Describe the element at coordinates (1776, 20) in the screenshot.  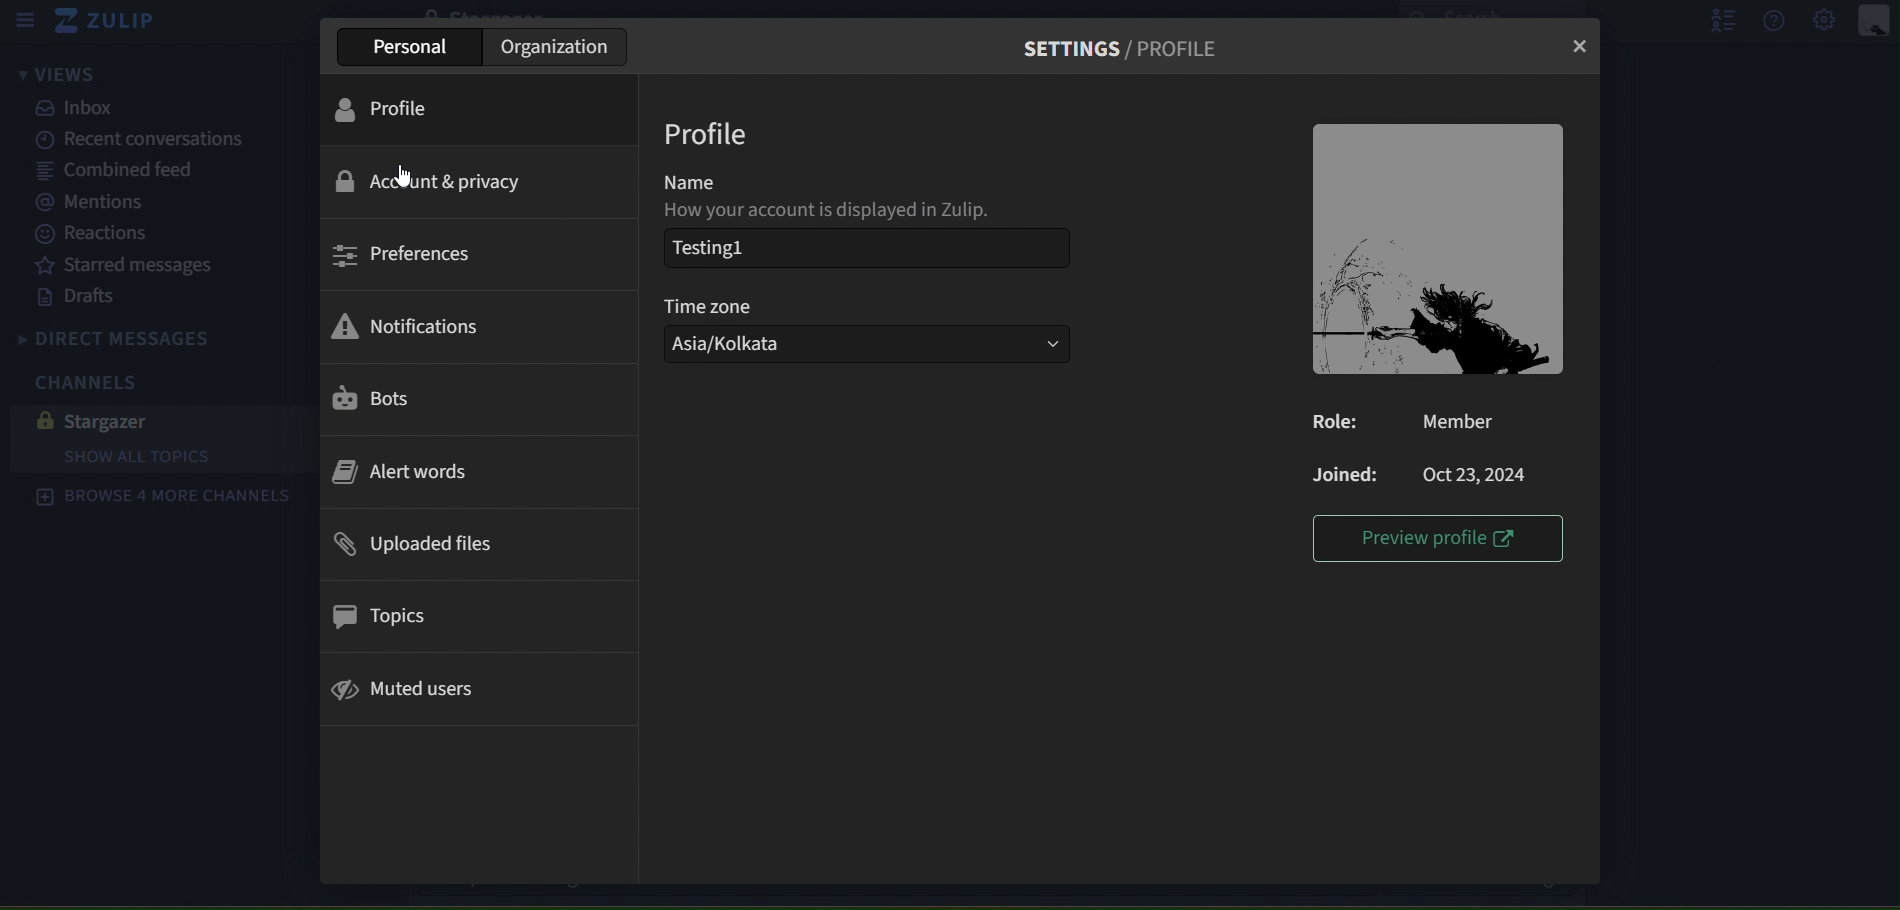
I see `help` at that location.